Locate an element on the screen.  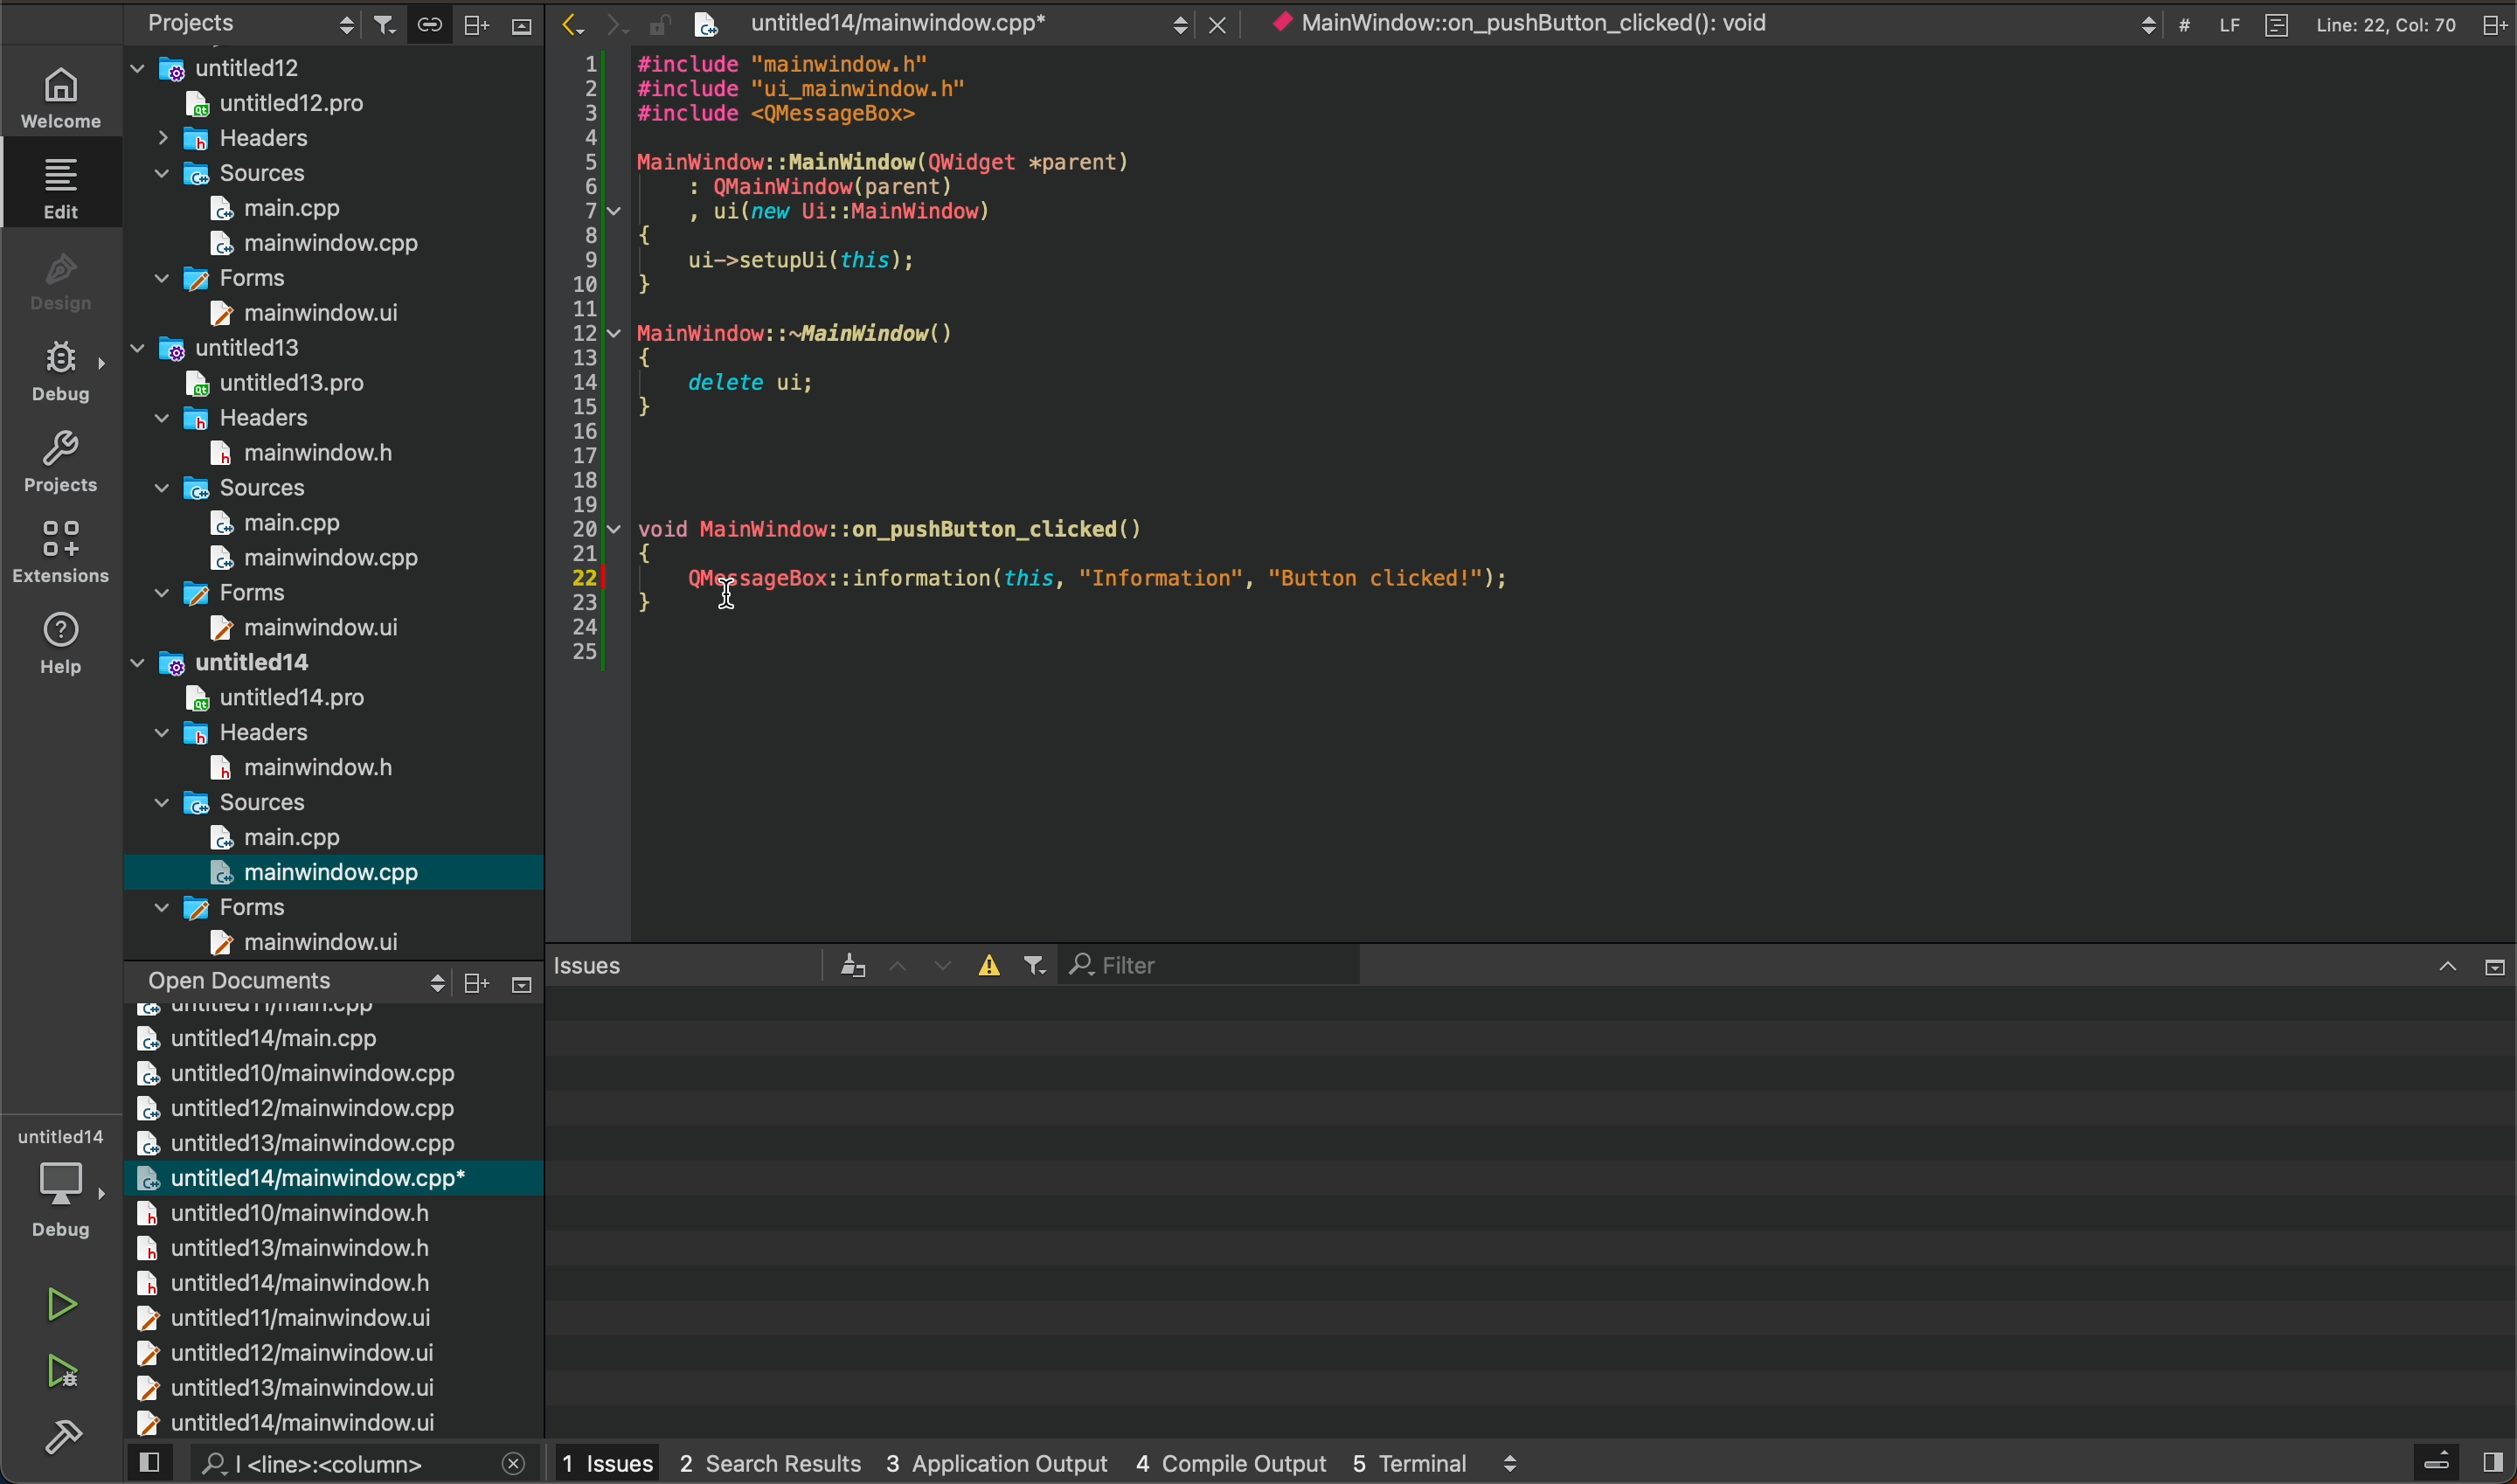
copy is located at coordinates (427, 24).